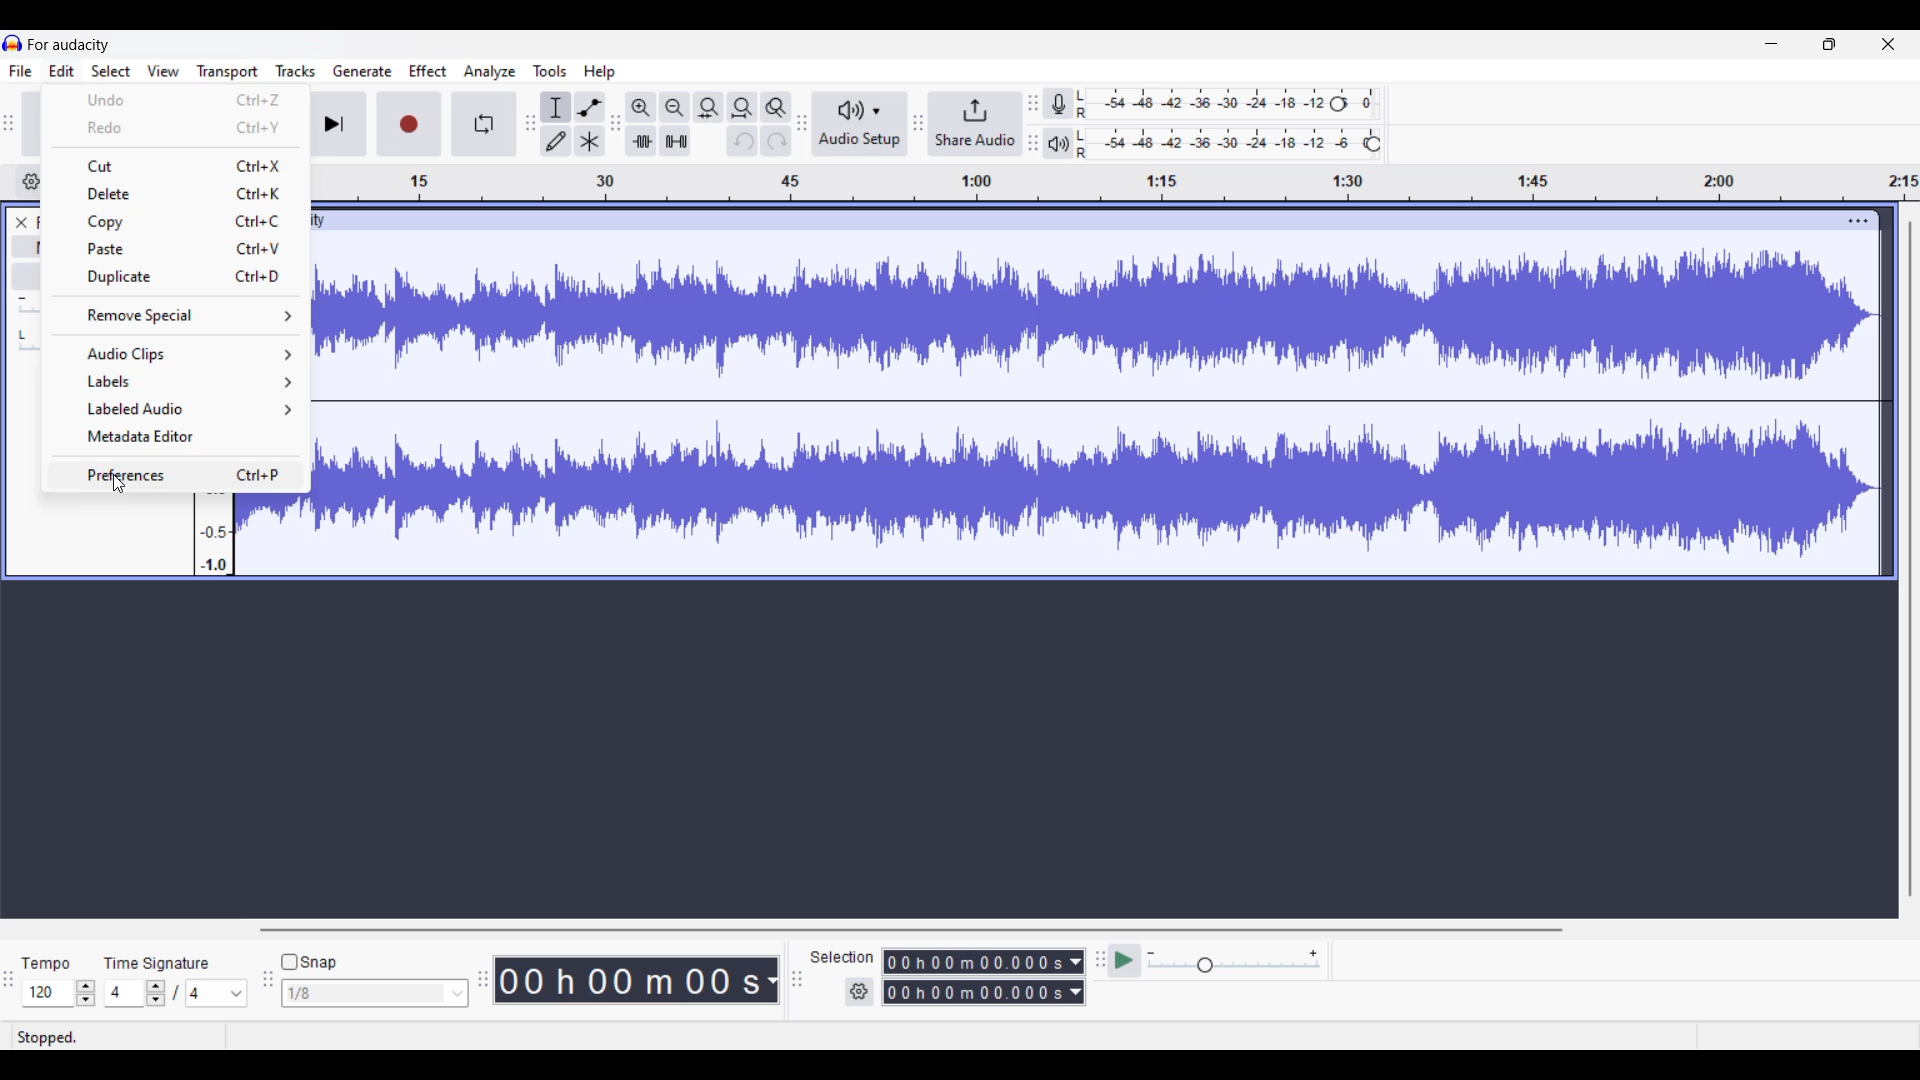 Image resolution: width=1920 pixels, height=1080 pixels. I want to click on Scale to measure intensity of waves in track, so click(213, 531).